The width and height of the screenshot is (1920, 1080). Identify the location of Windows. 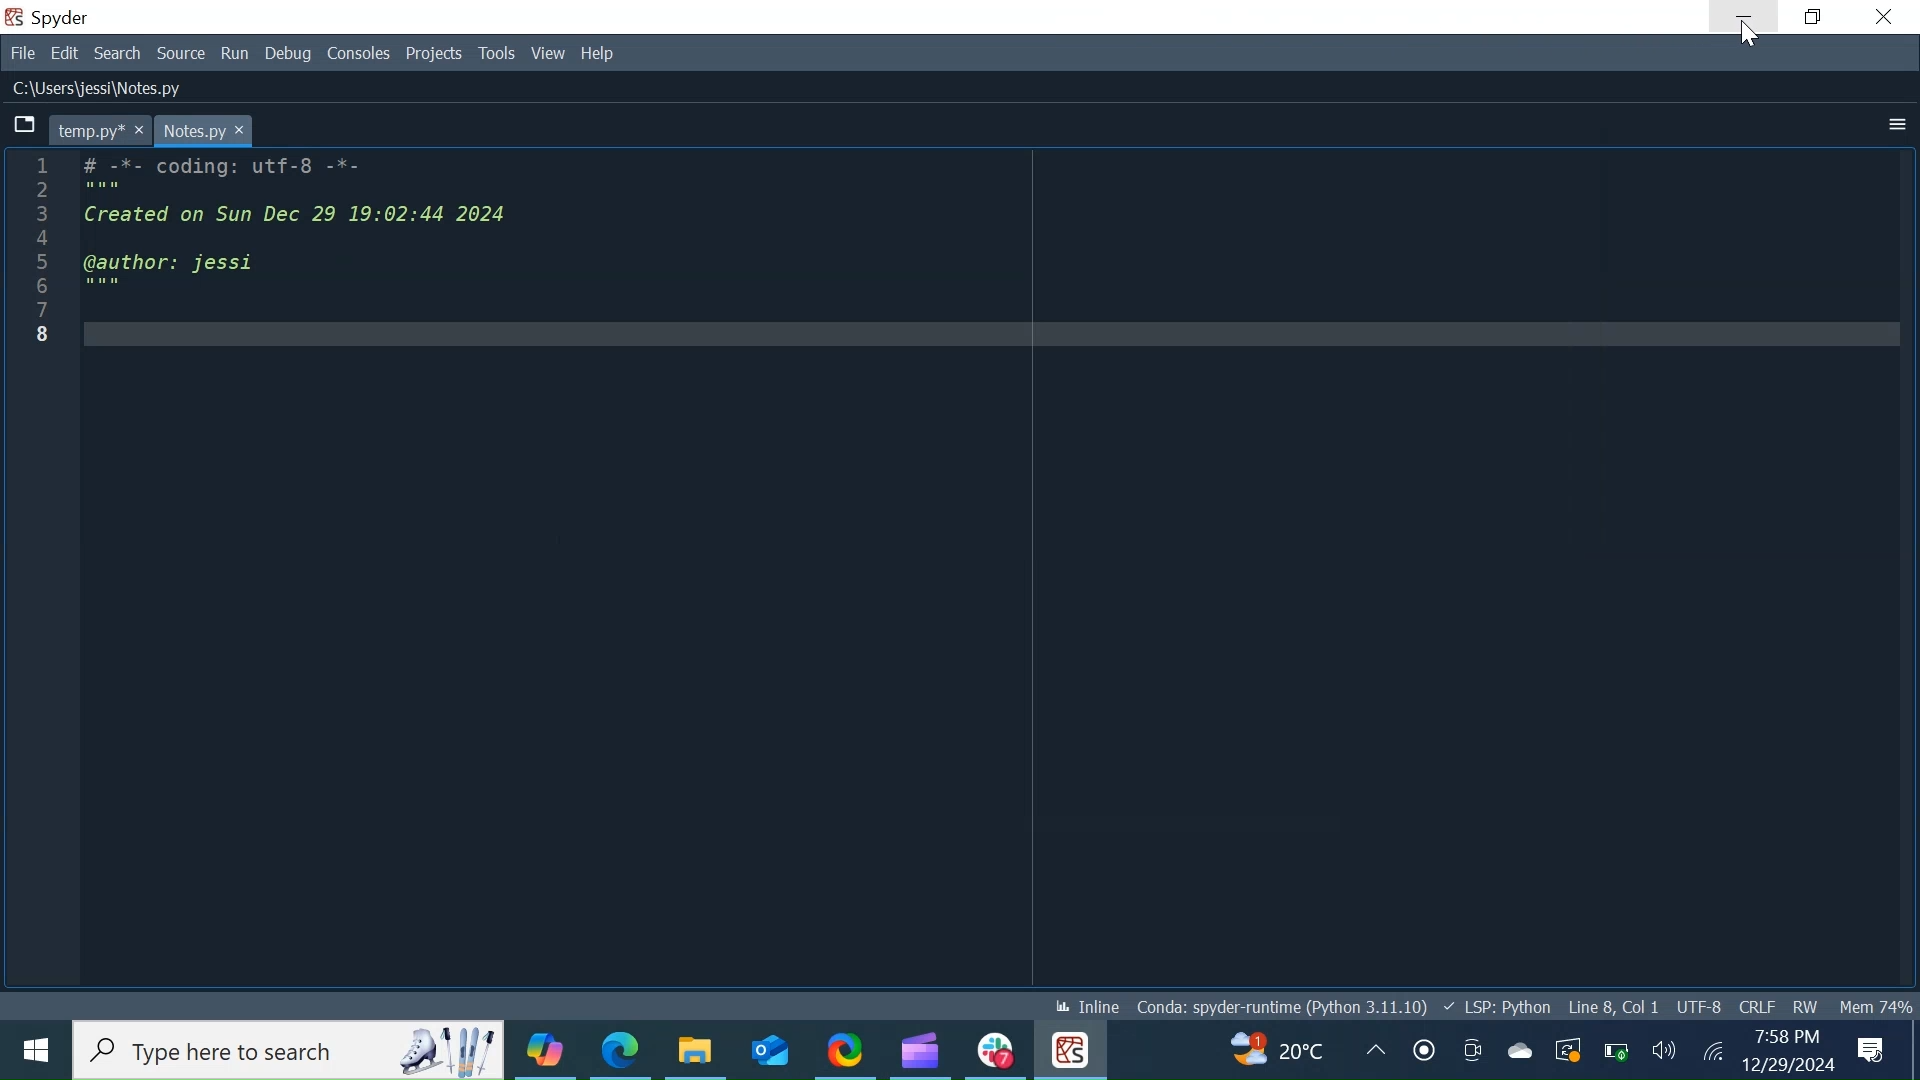
(37, 1046).